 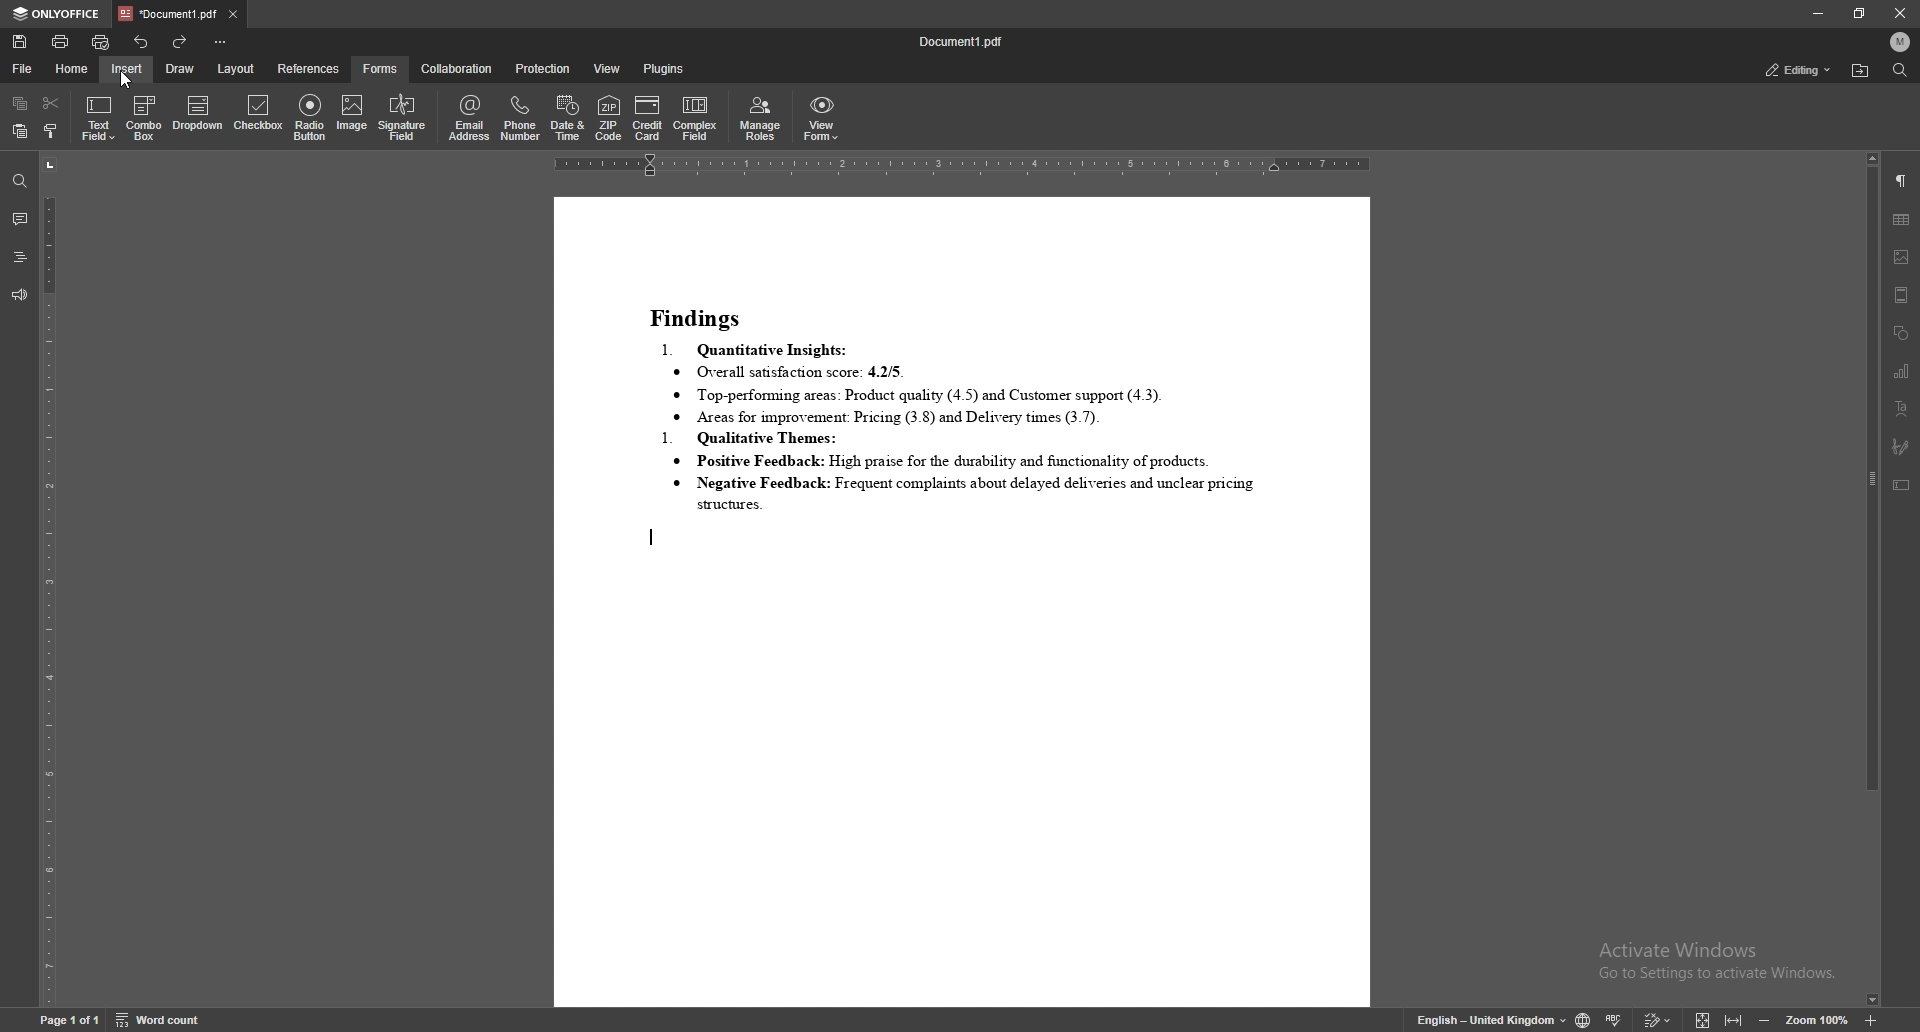 I want to click on zoom in, so click(x=1871, y=1021).